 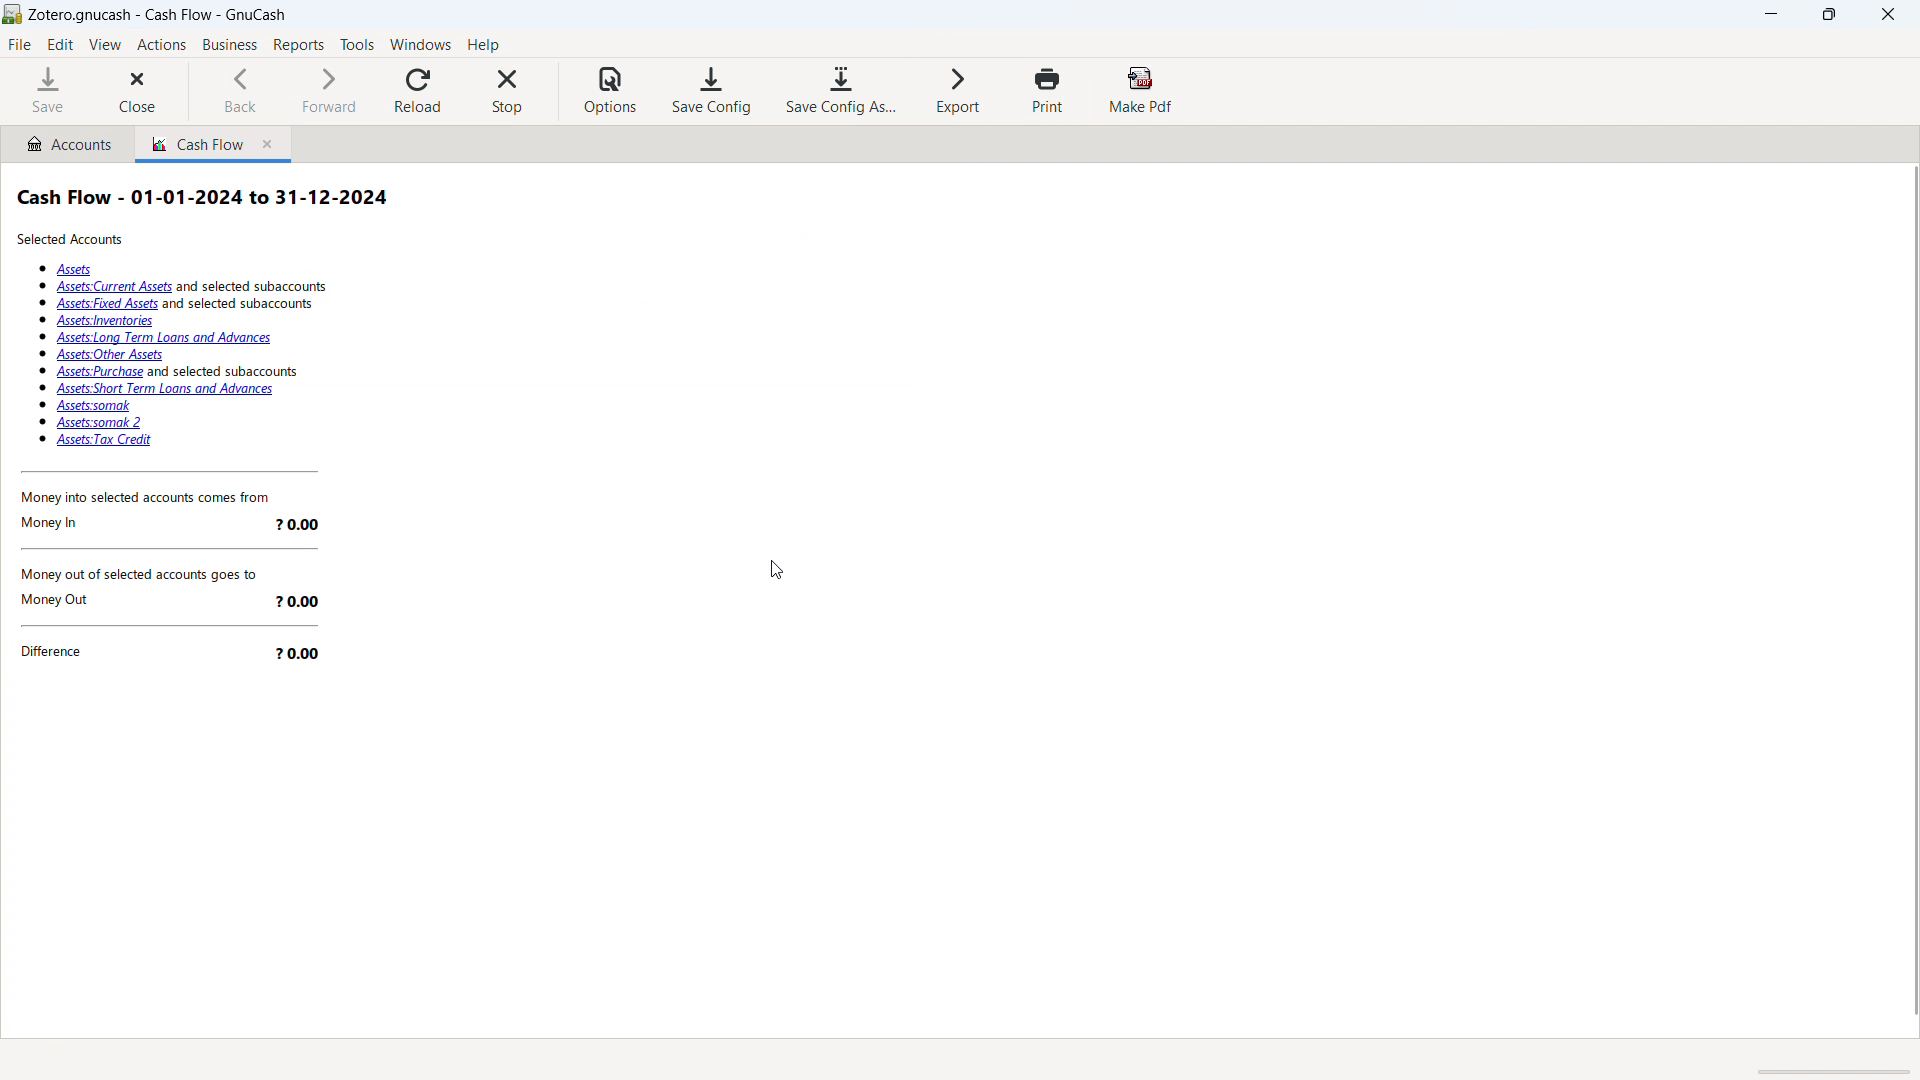 What do you see at coordinates (74, 270) in the screenshot?
I see `assets` at bounding box center [74, 270].